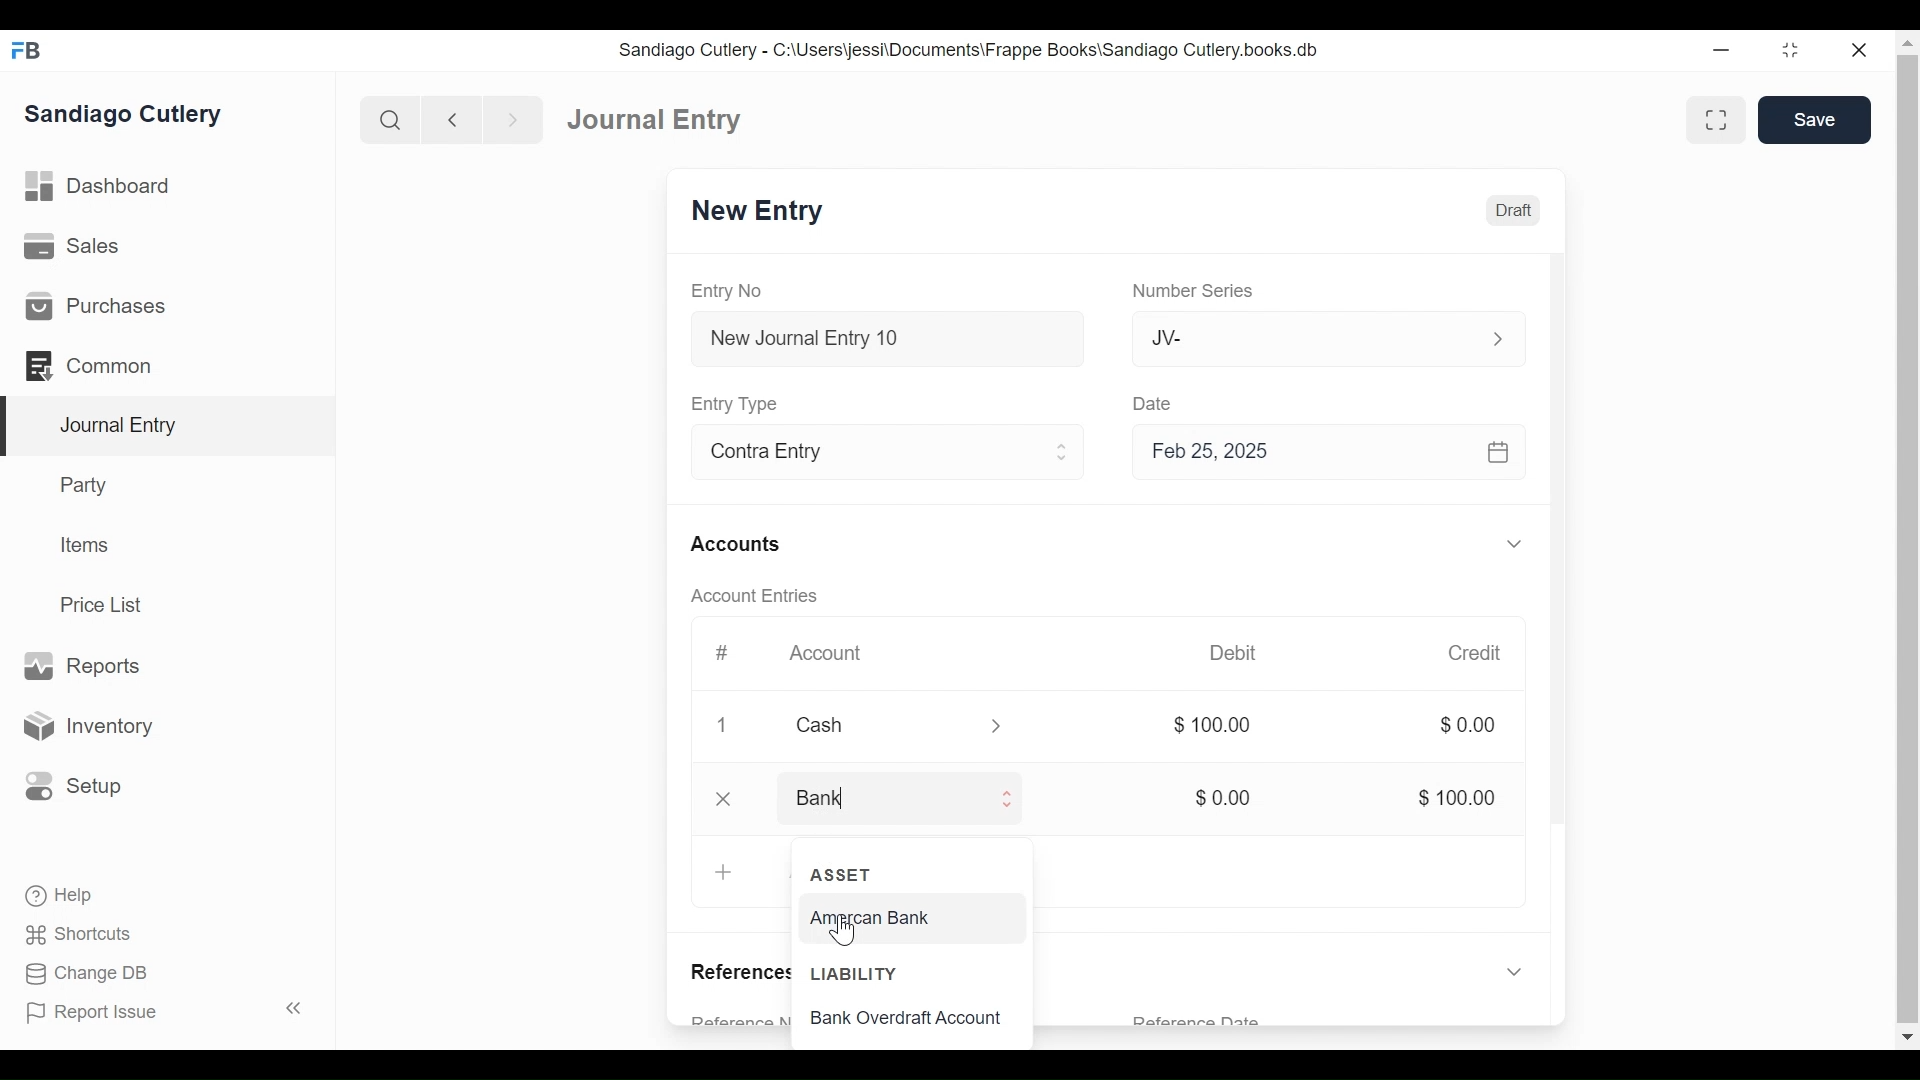 The height and width of the screenshot is (1080, 1920). Describe the element at coordinates (723, 727) in the screenshot. I see `1` at that location.